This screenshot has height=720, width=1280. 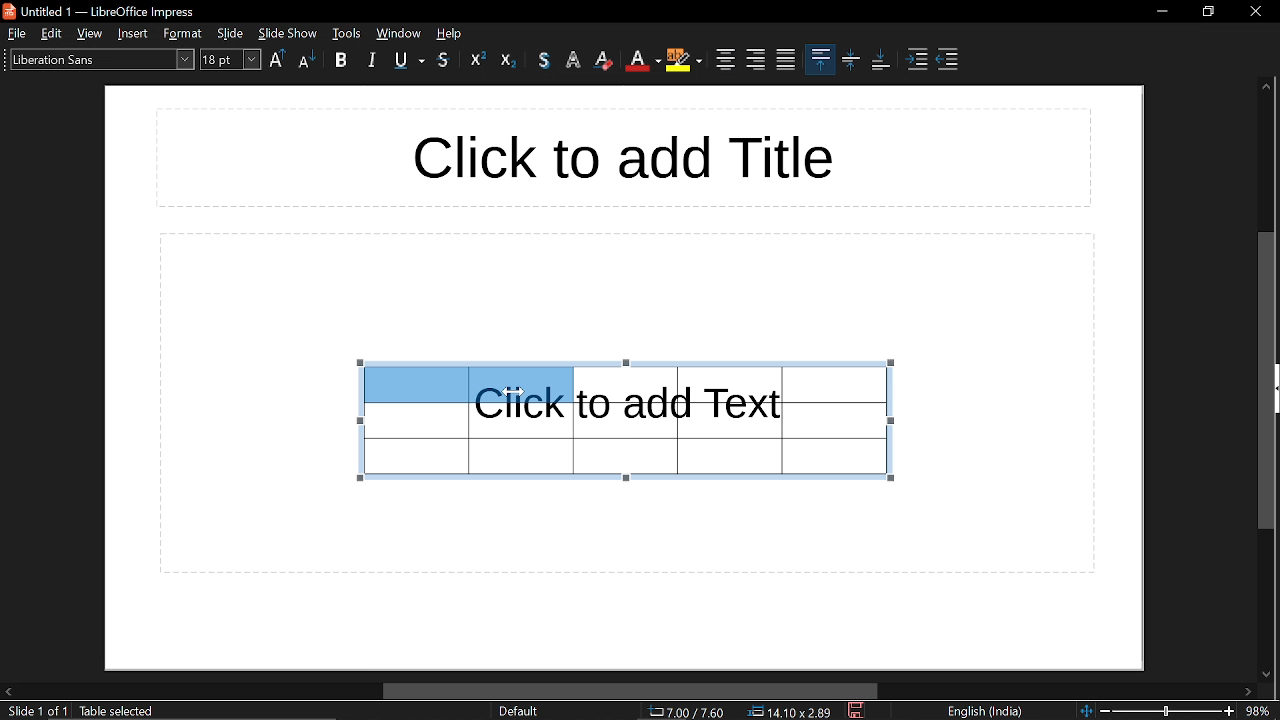 I want to click on dimension, so click(x=790, y=712).